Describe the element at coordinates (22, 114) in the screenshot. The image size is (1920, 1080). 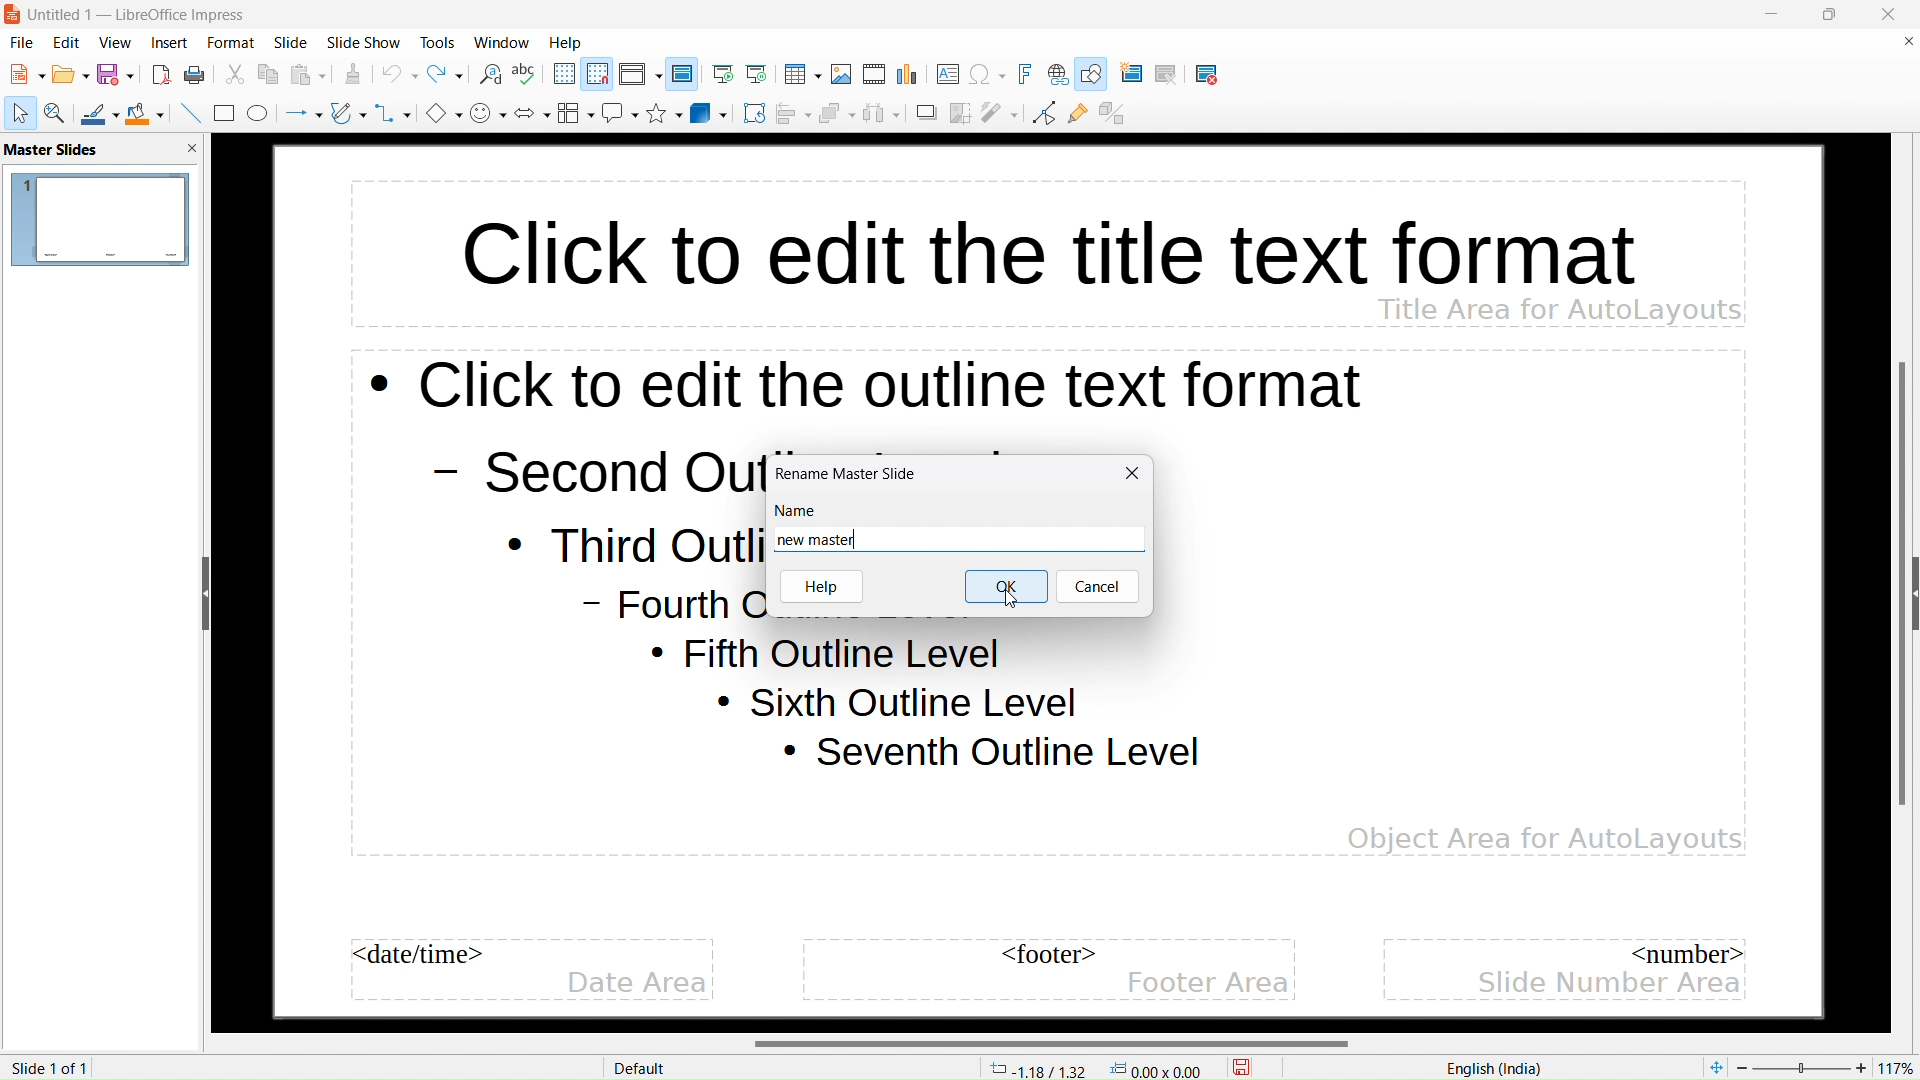
I see `select` at that location.